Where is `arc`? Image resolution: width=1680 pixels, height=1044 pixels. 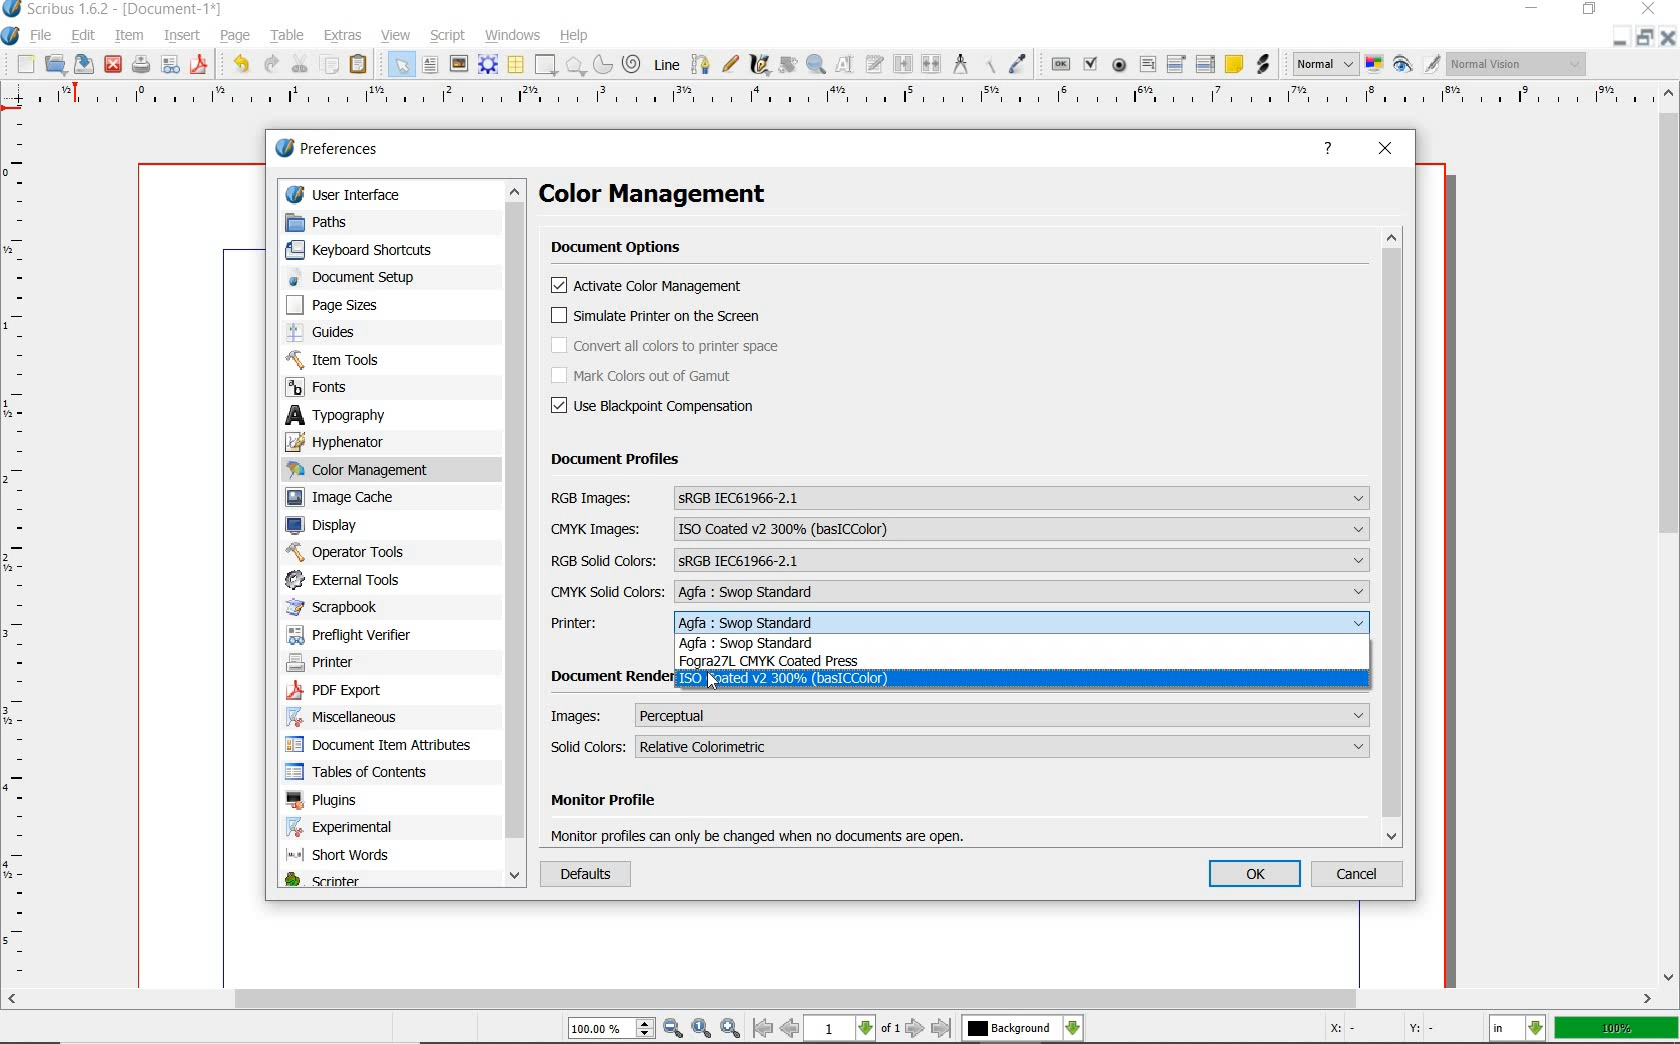
arc is located at coordinates (602, 64).